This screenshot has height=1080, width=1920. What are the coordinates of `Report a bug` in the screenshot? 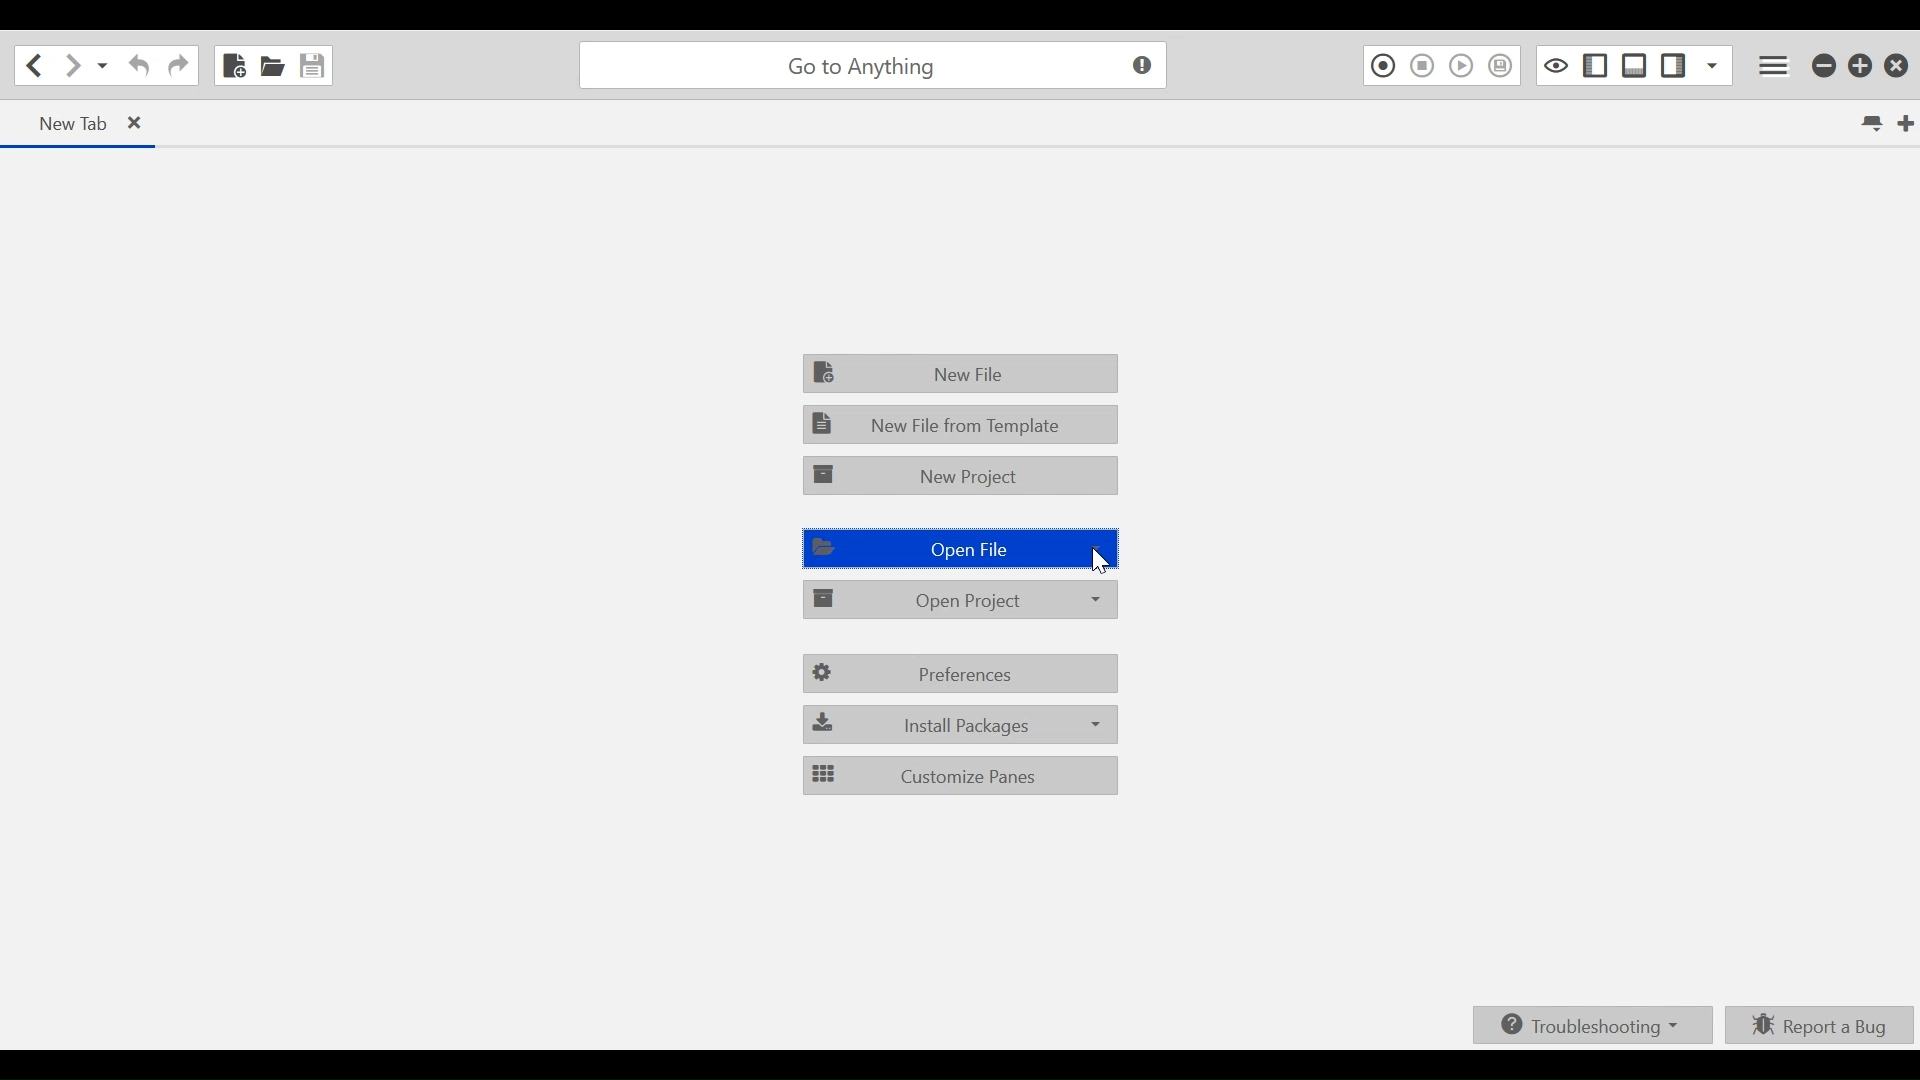 It's located at (1822, 1027).